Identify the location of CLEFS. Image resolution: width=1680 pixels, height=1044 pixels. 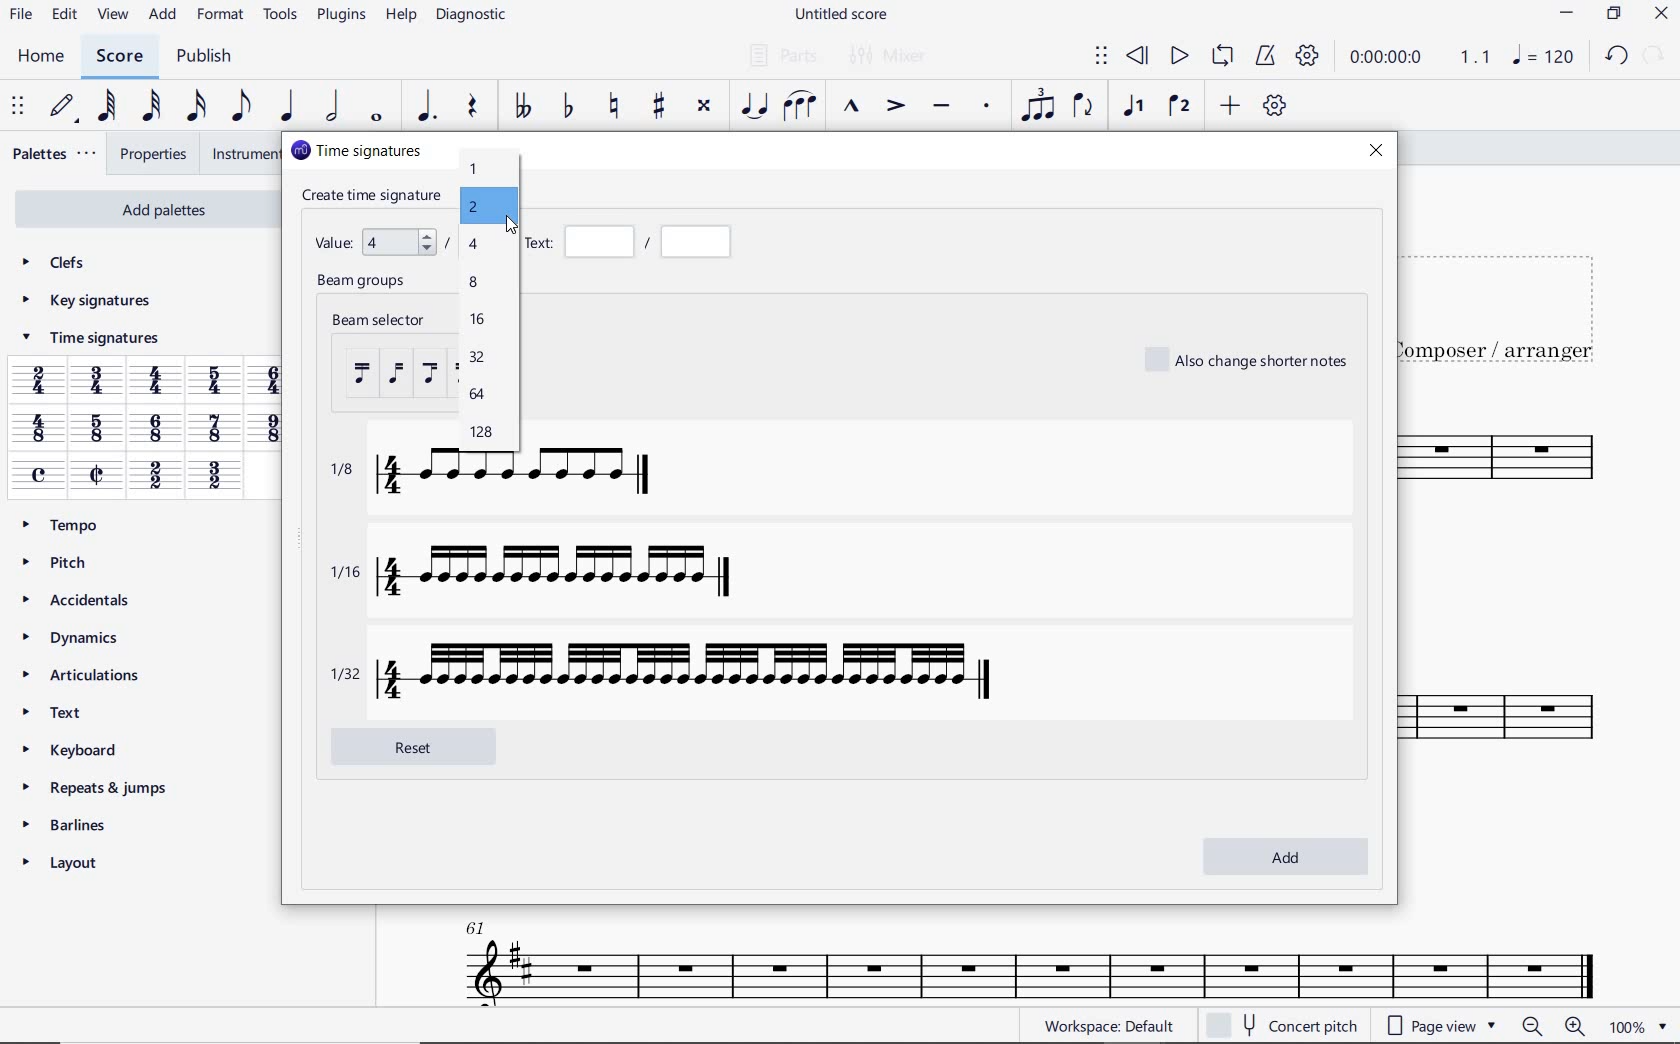
(56, 265).